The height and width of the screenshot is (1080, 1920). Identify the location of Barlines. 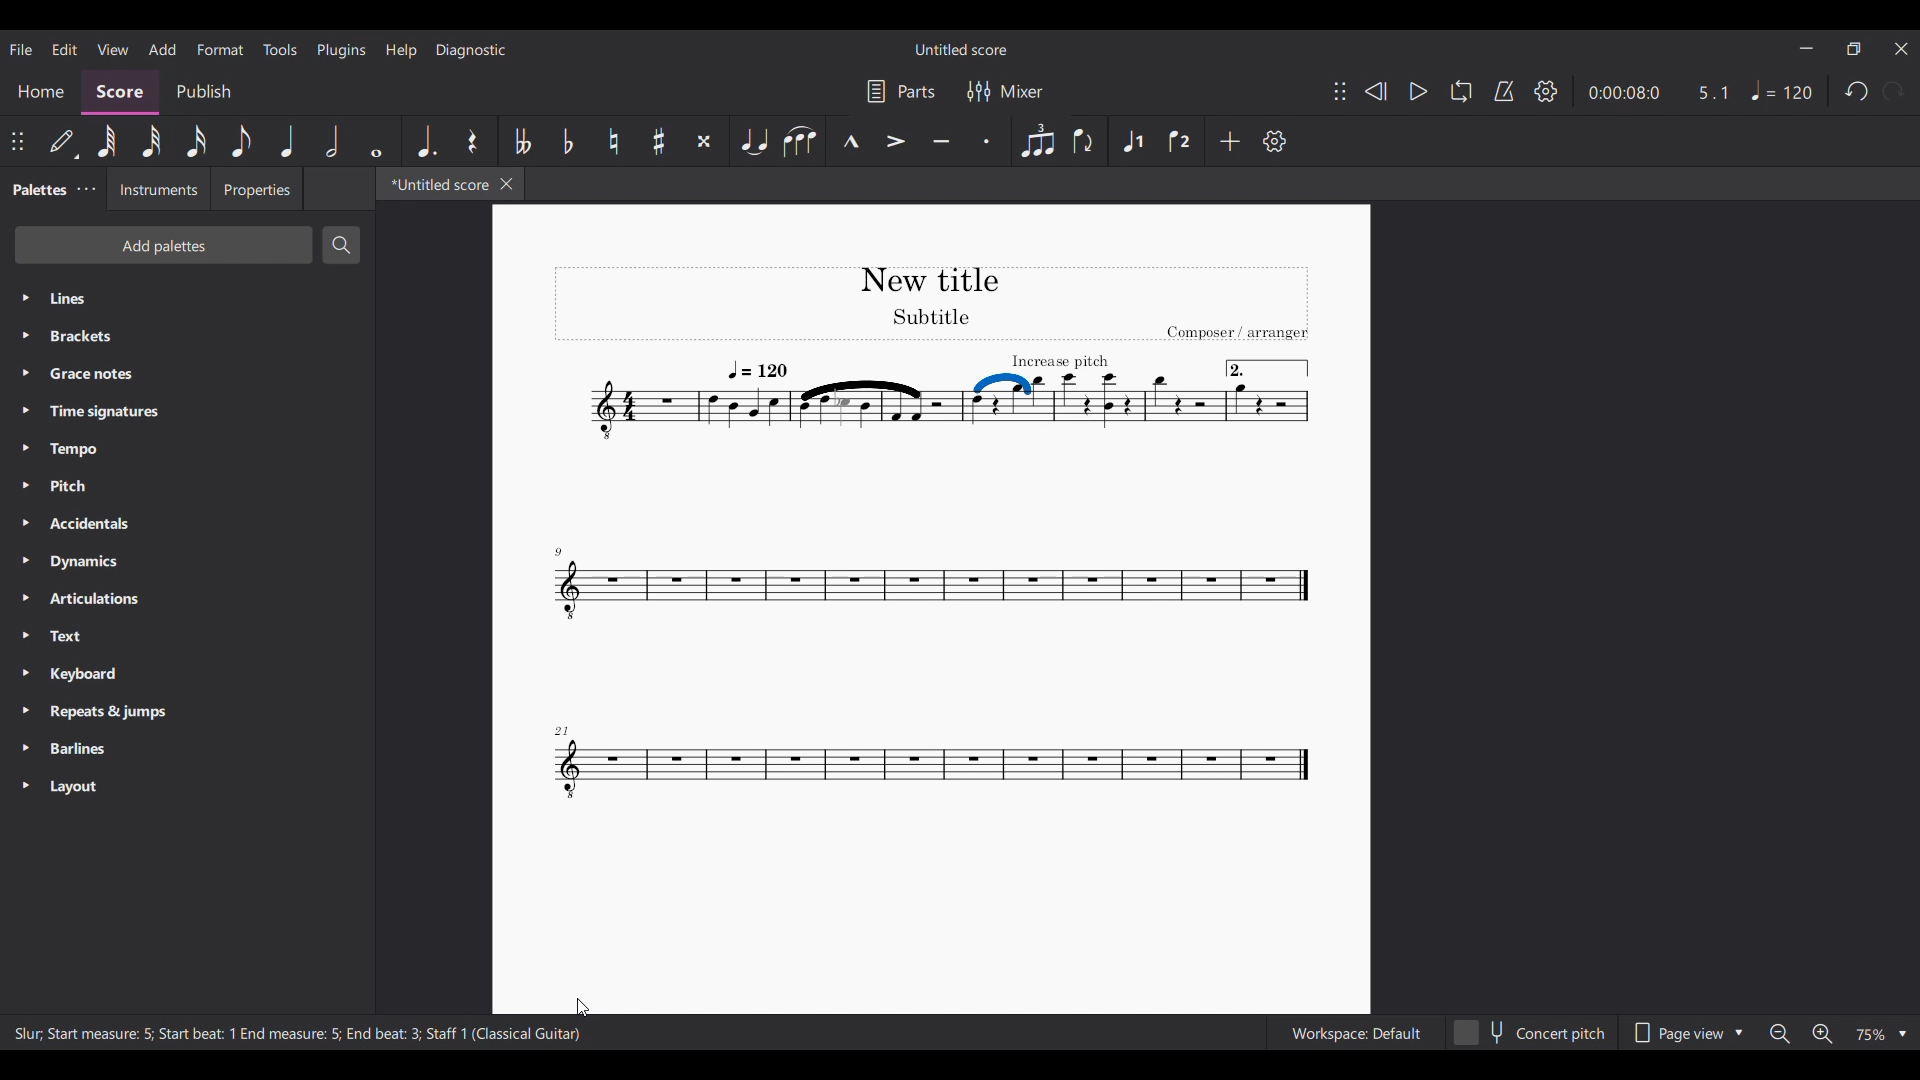
(187, 748).